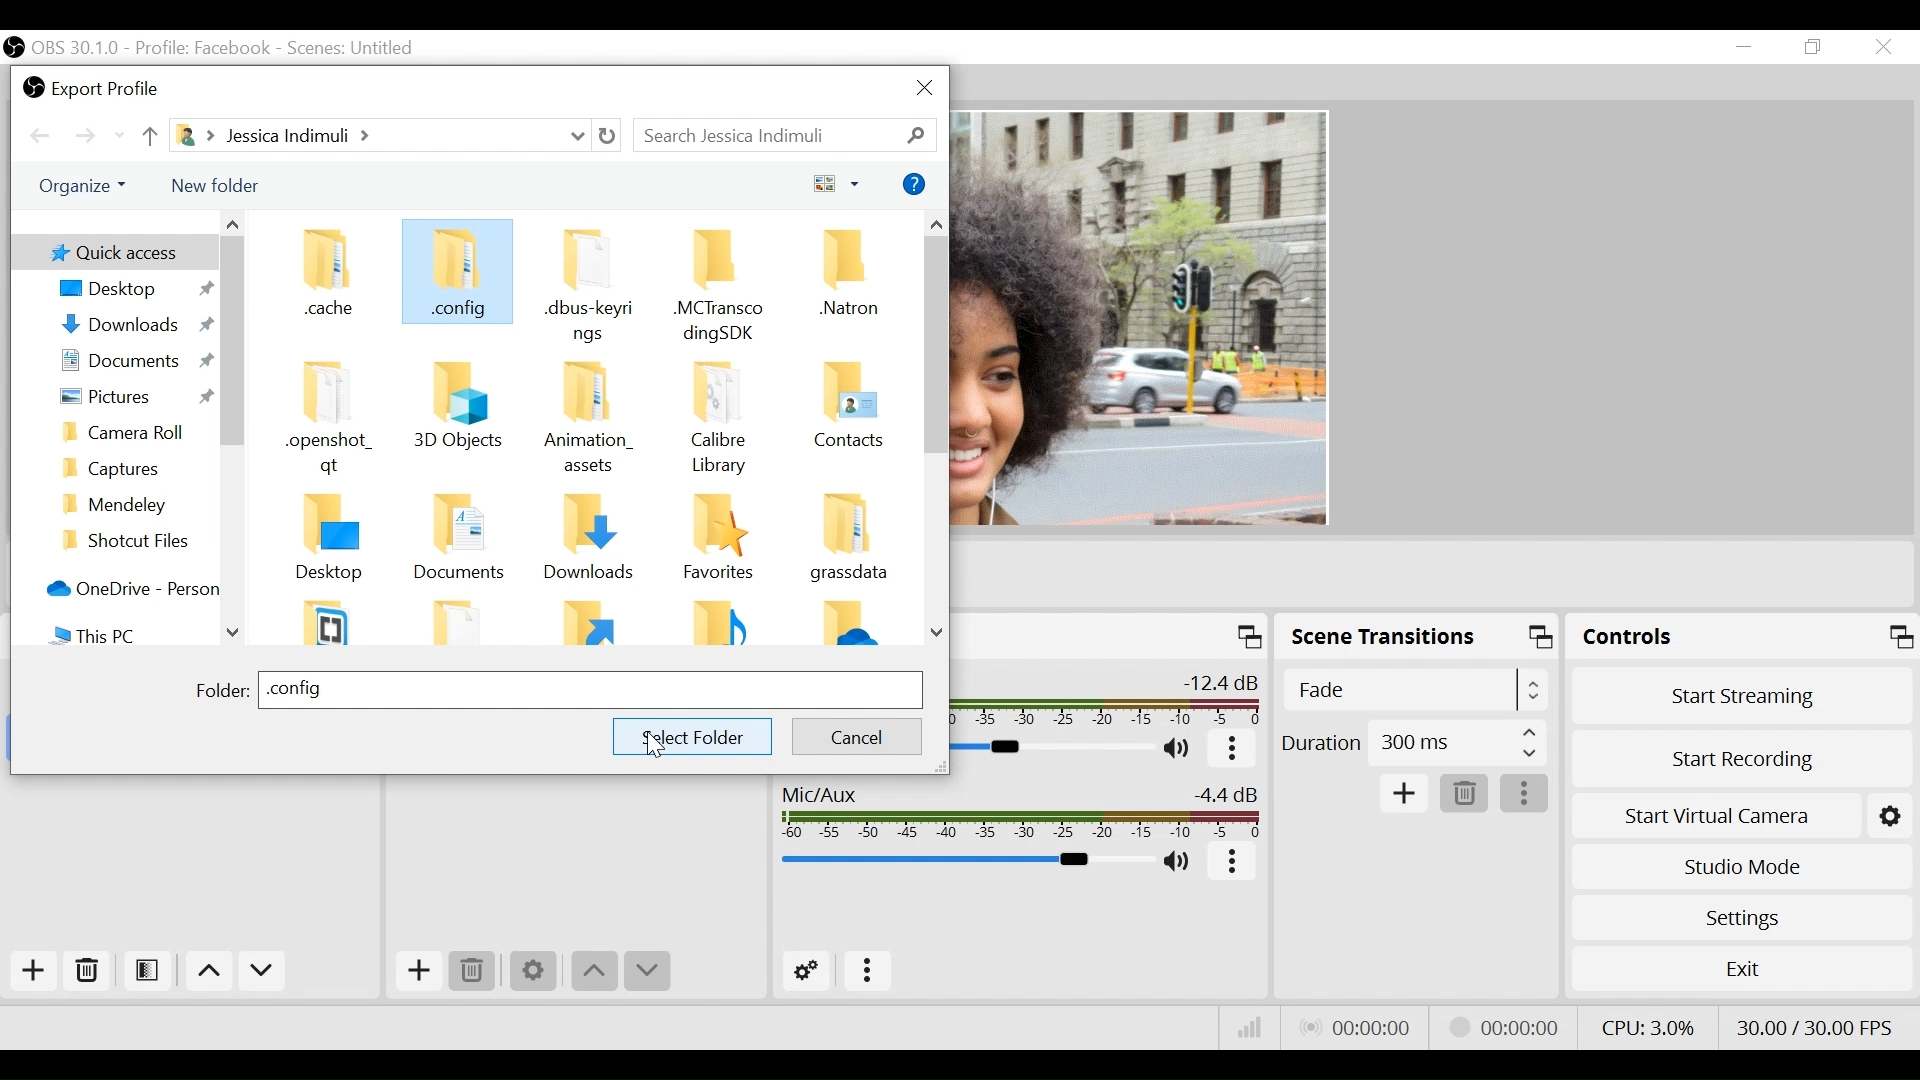 The image size is (1920, 1080). I want to click on Move up, so click(209, 971).